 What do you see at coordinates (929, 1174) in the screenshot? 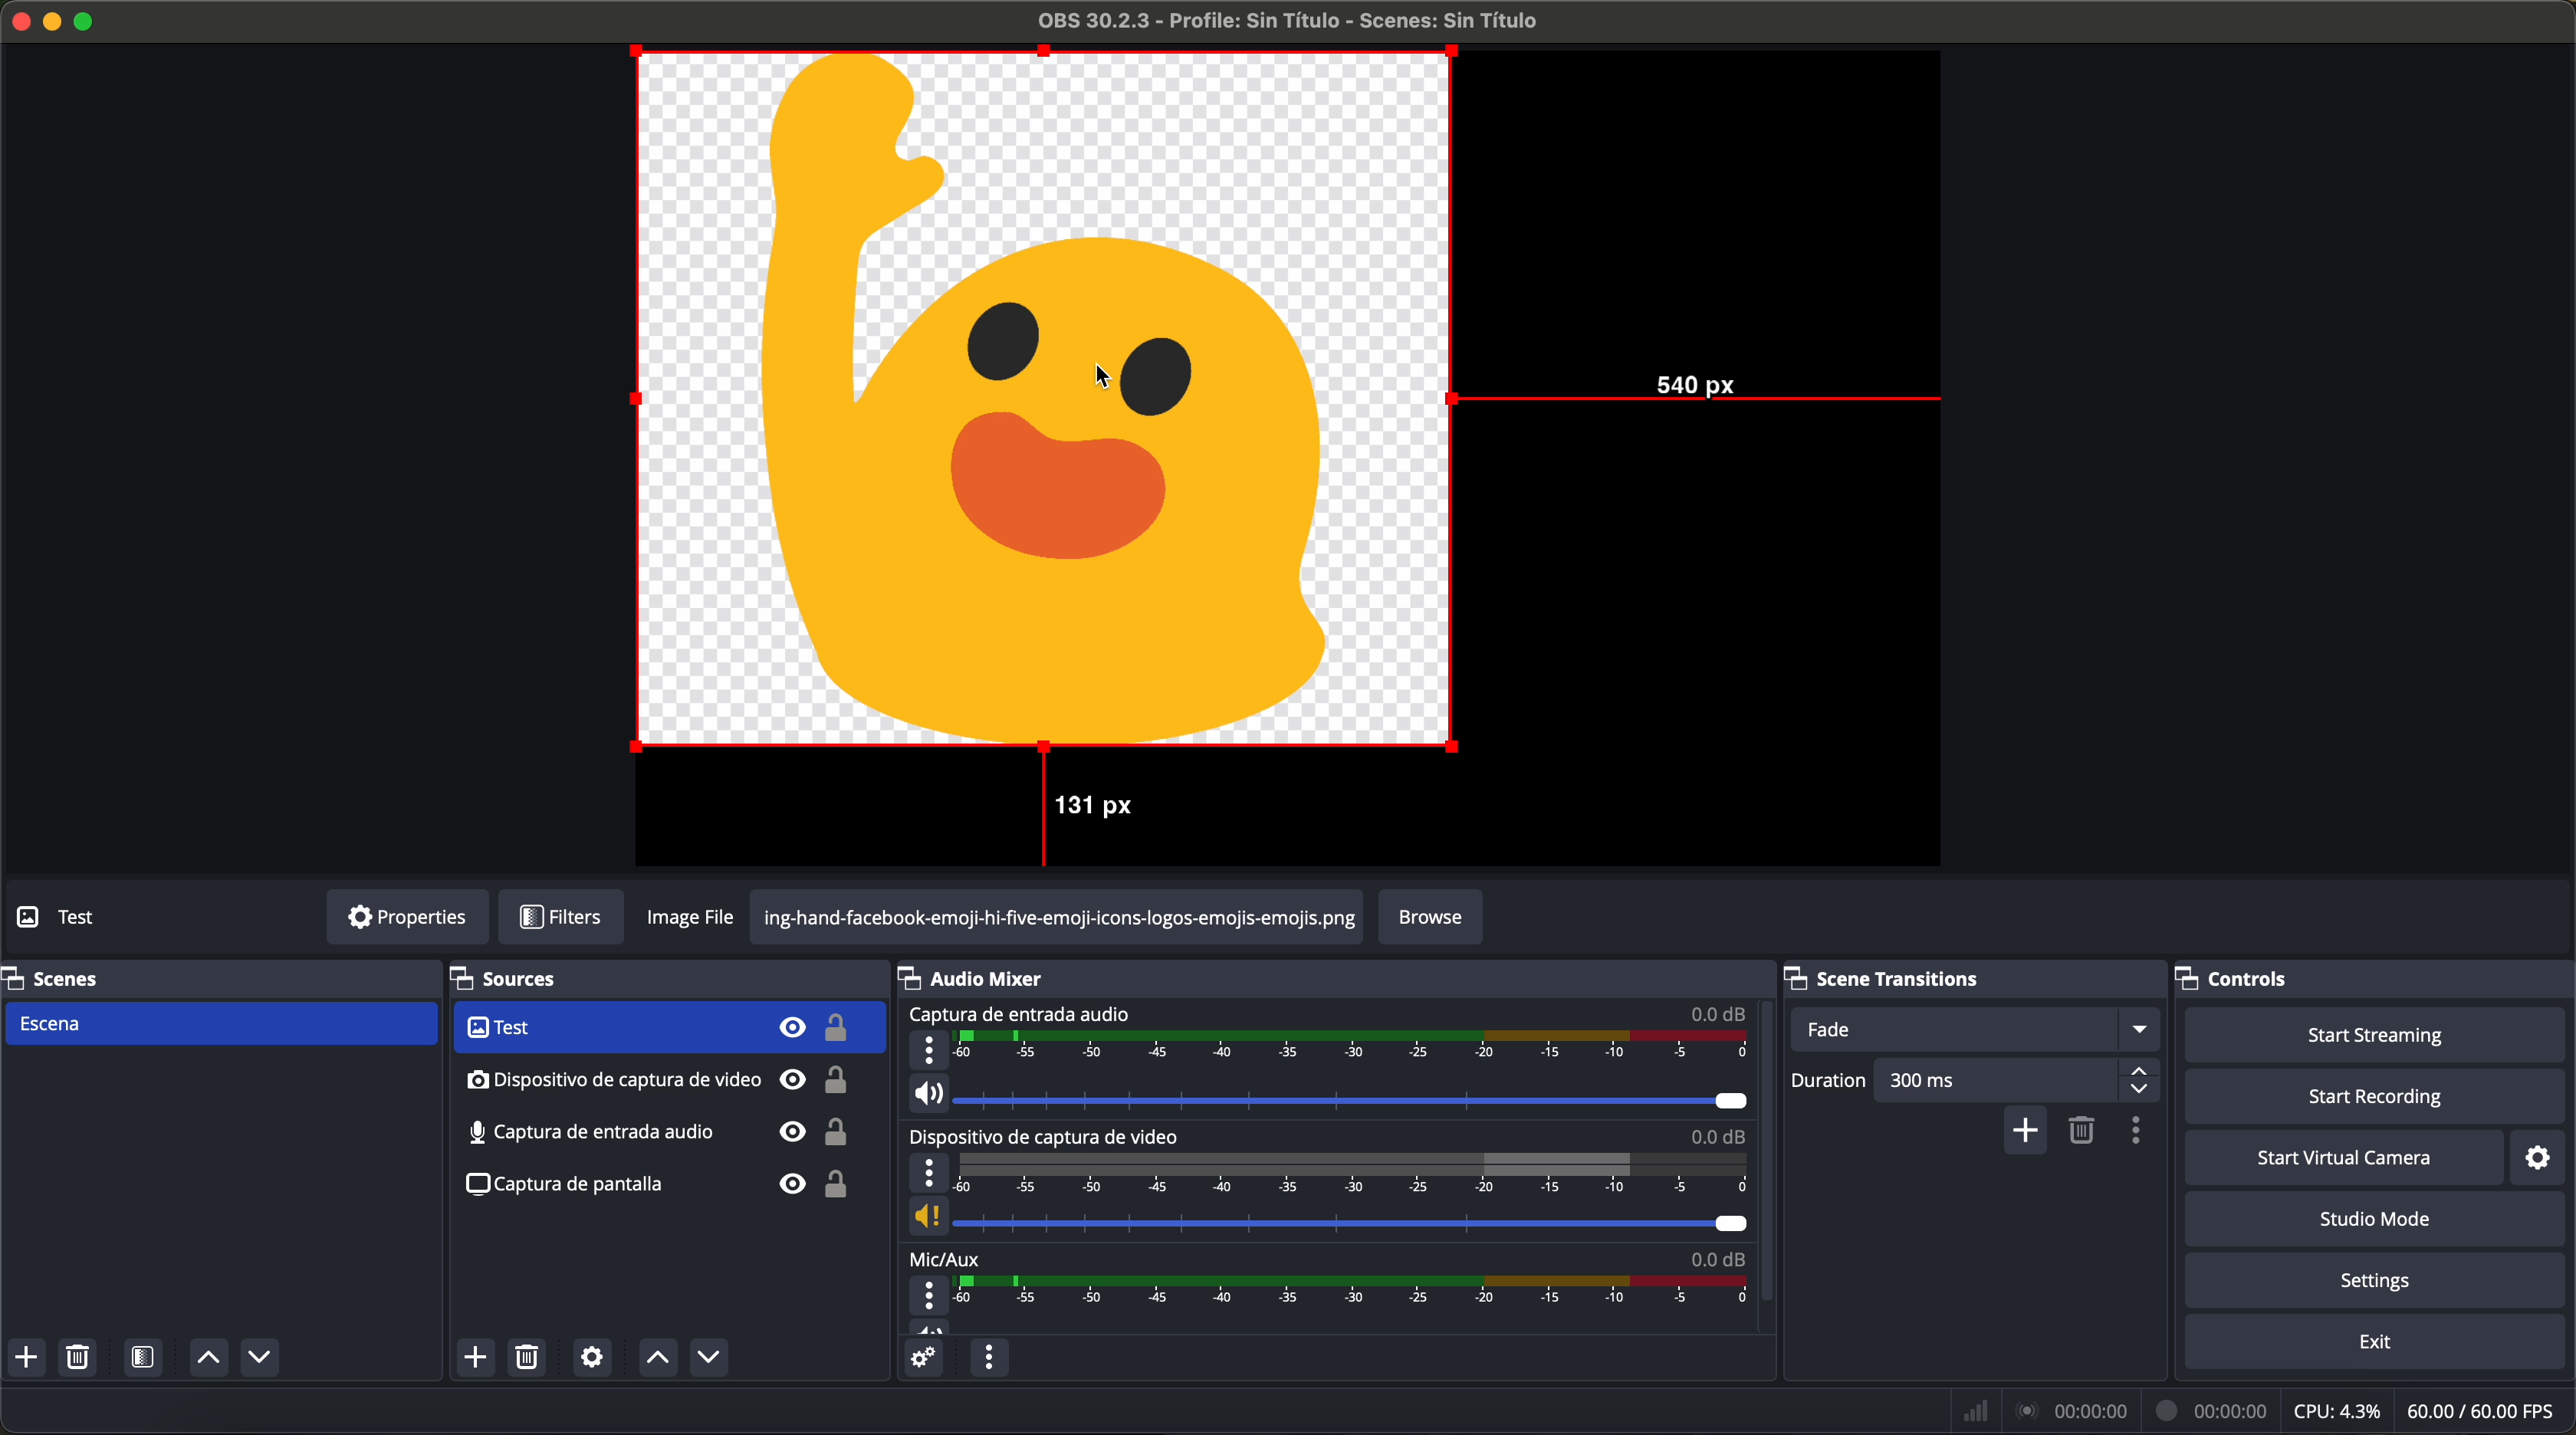
I see `more options` at bounding box center [929, 1174].